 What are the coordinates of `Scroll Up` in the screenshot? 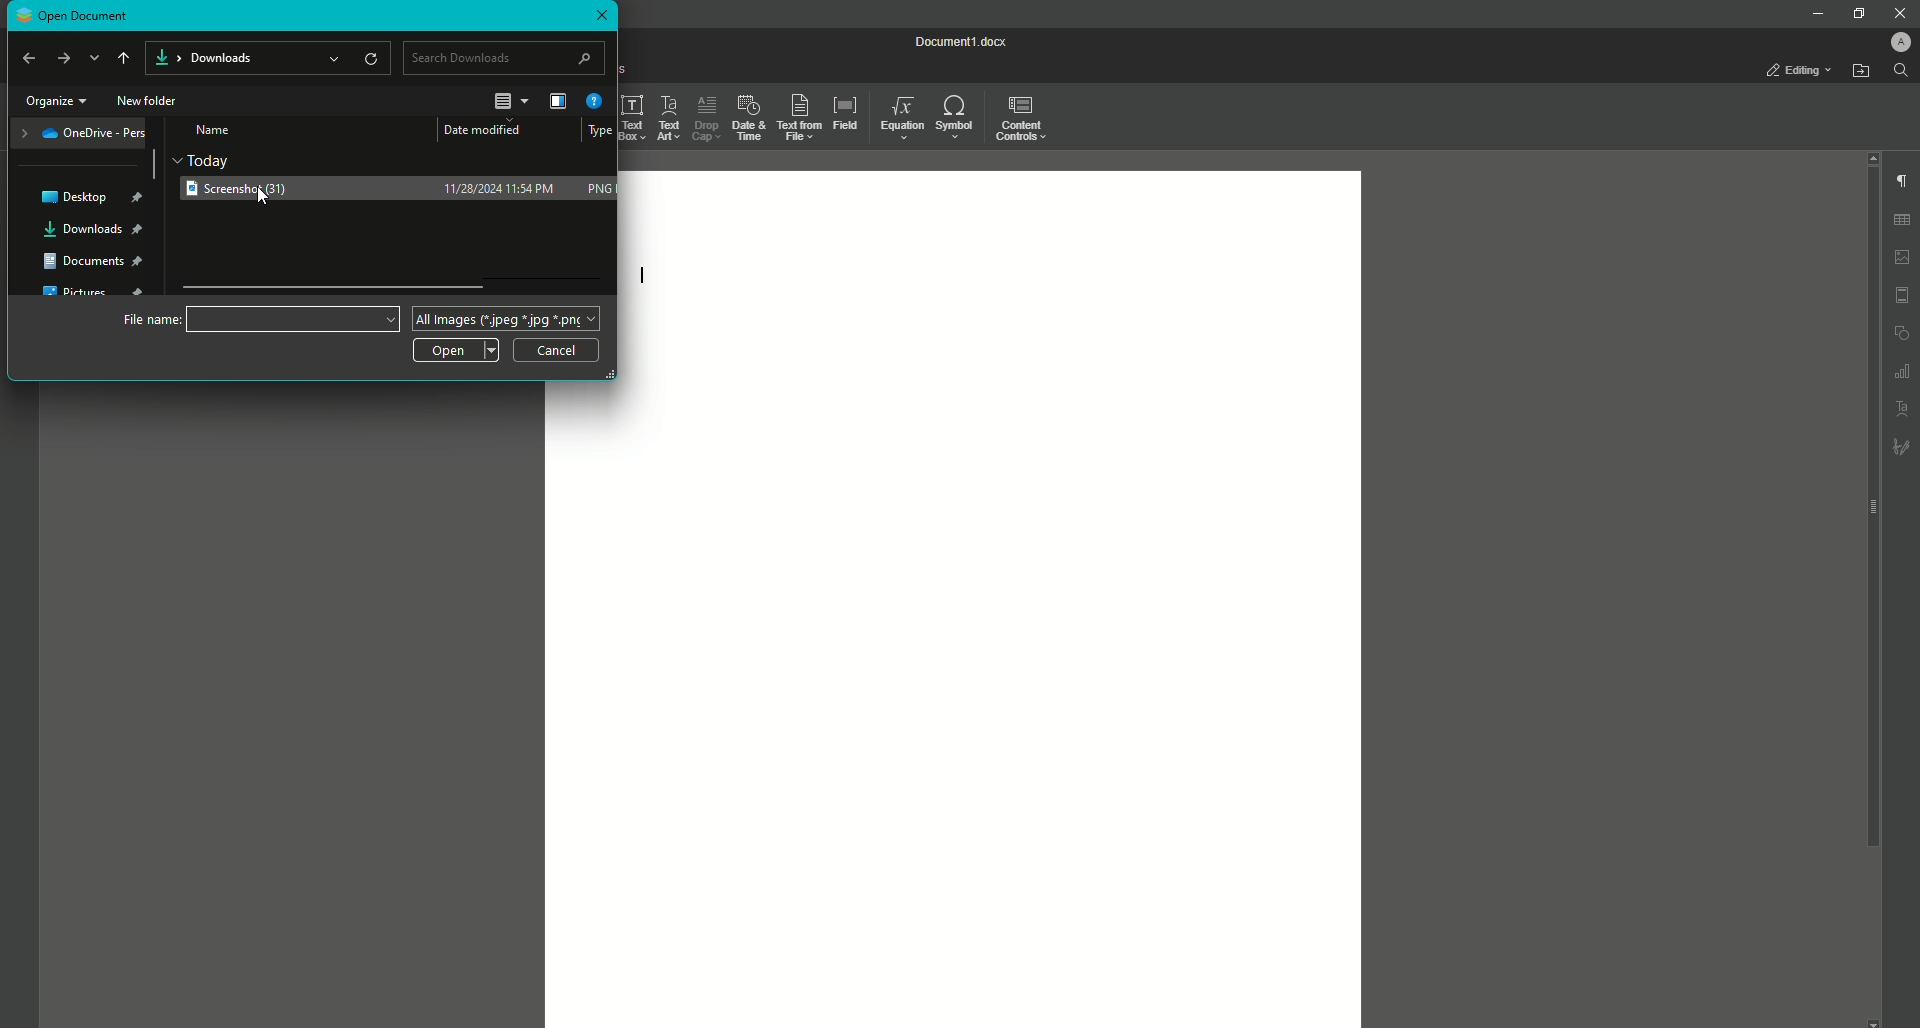 It's located at (1868, 157).